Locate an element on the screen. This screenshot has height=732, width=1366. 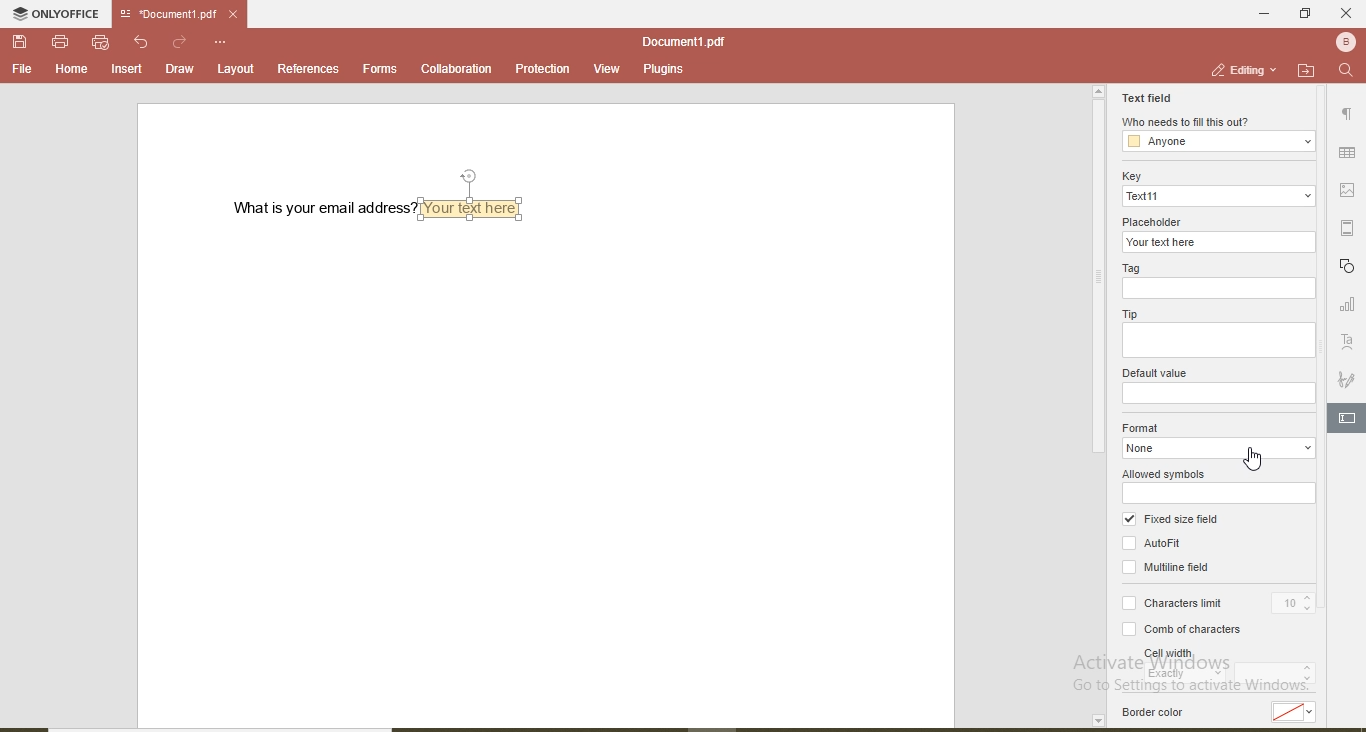
margin is located at coordinates (1351, 228).